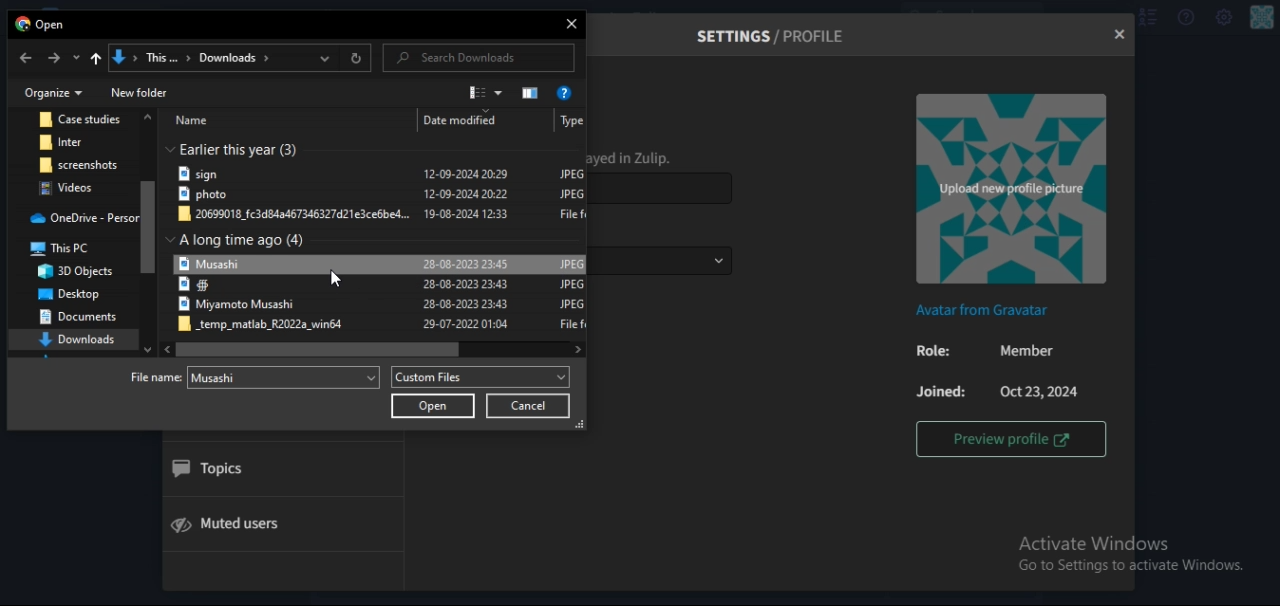  Describe the element at coordinates (357, 60) in the screenshot. I see `refresh` at that location.